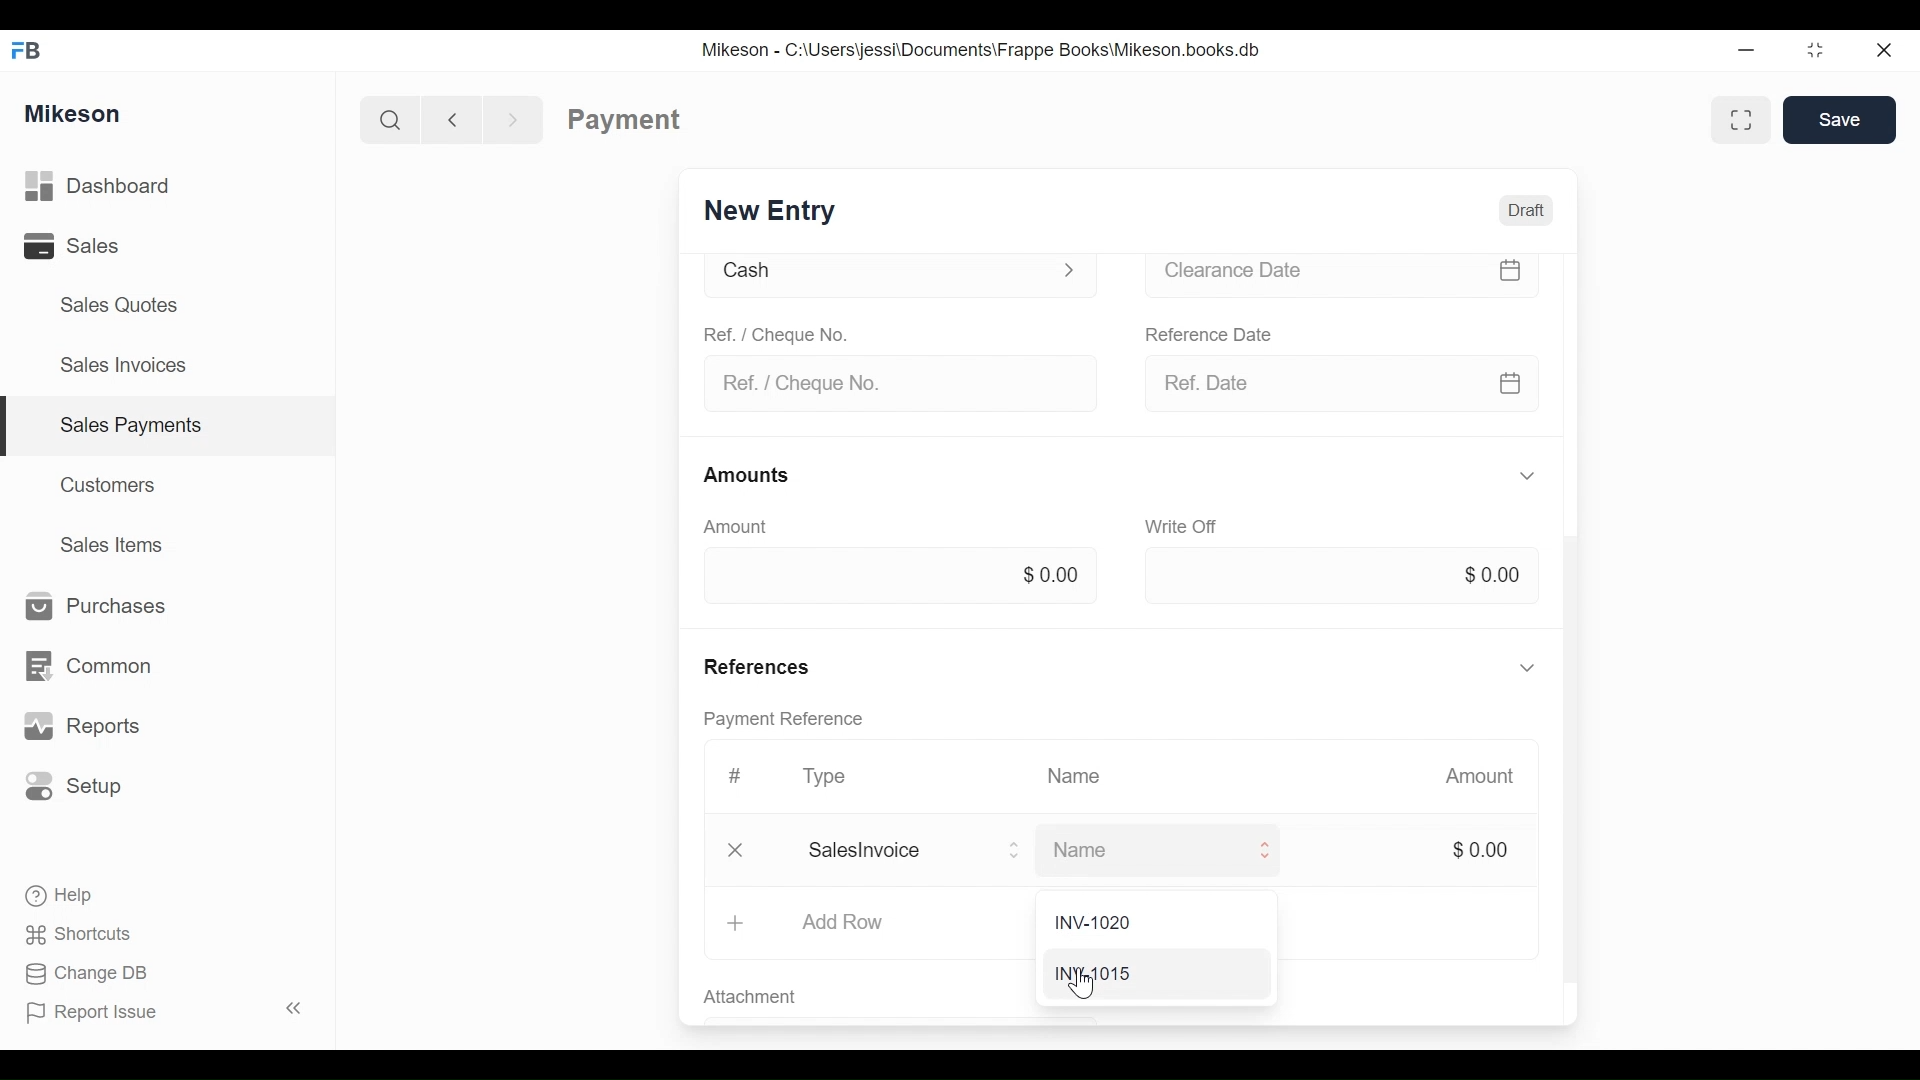 This screenshot has height=1080, width=1920. What do you see at coordinates (1881, 47) in the screenshot?
I see `Close` at bounding box center [1881, 47].